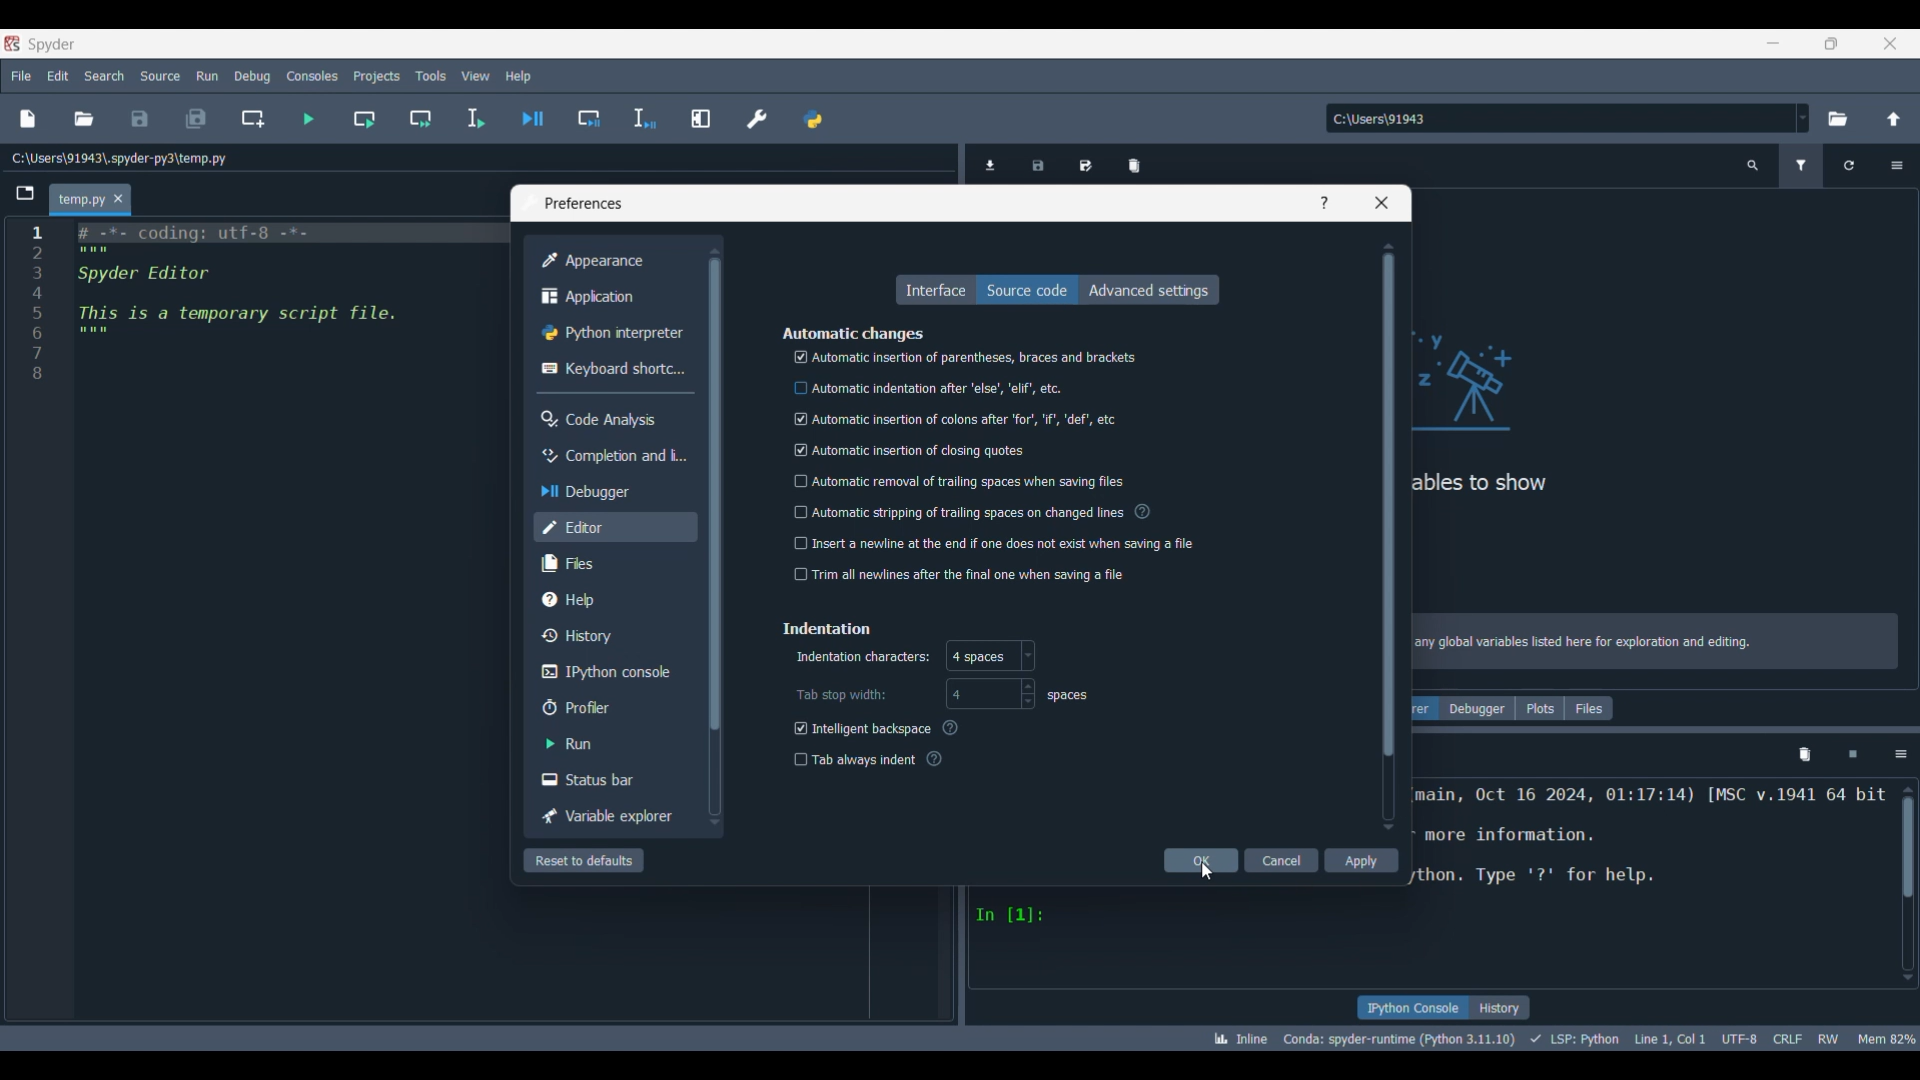 The height and width of the screenshot is (1080, 1920). What do you see at coordinates (935, 289) in the screenshot?
I see `Interface, highlighted as currect selection` at bounding box center [935, 289].